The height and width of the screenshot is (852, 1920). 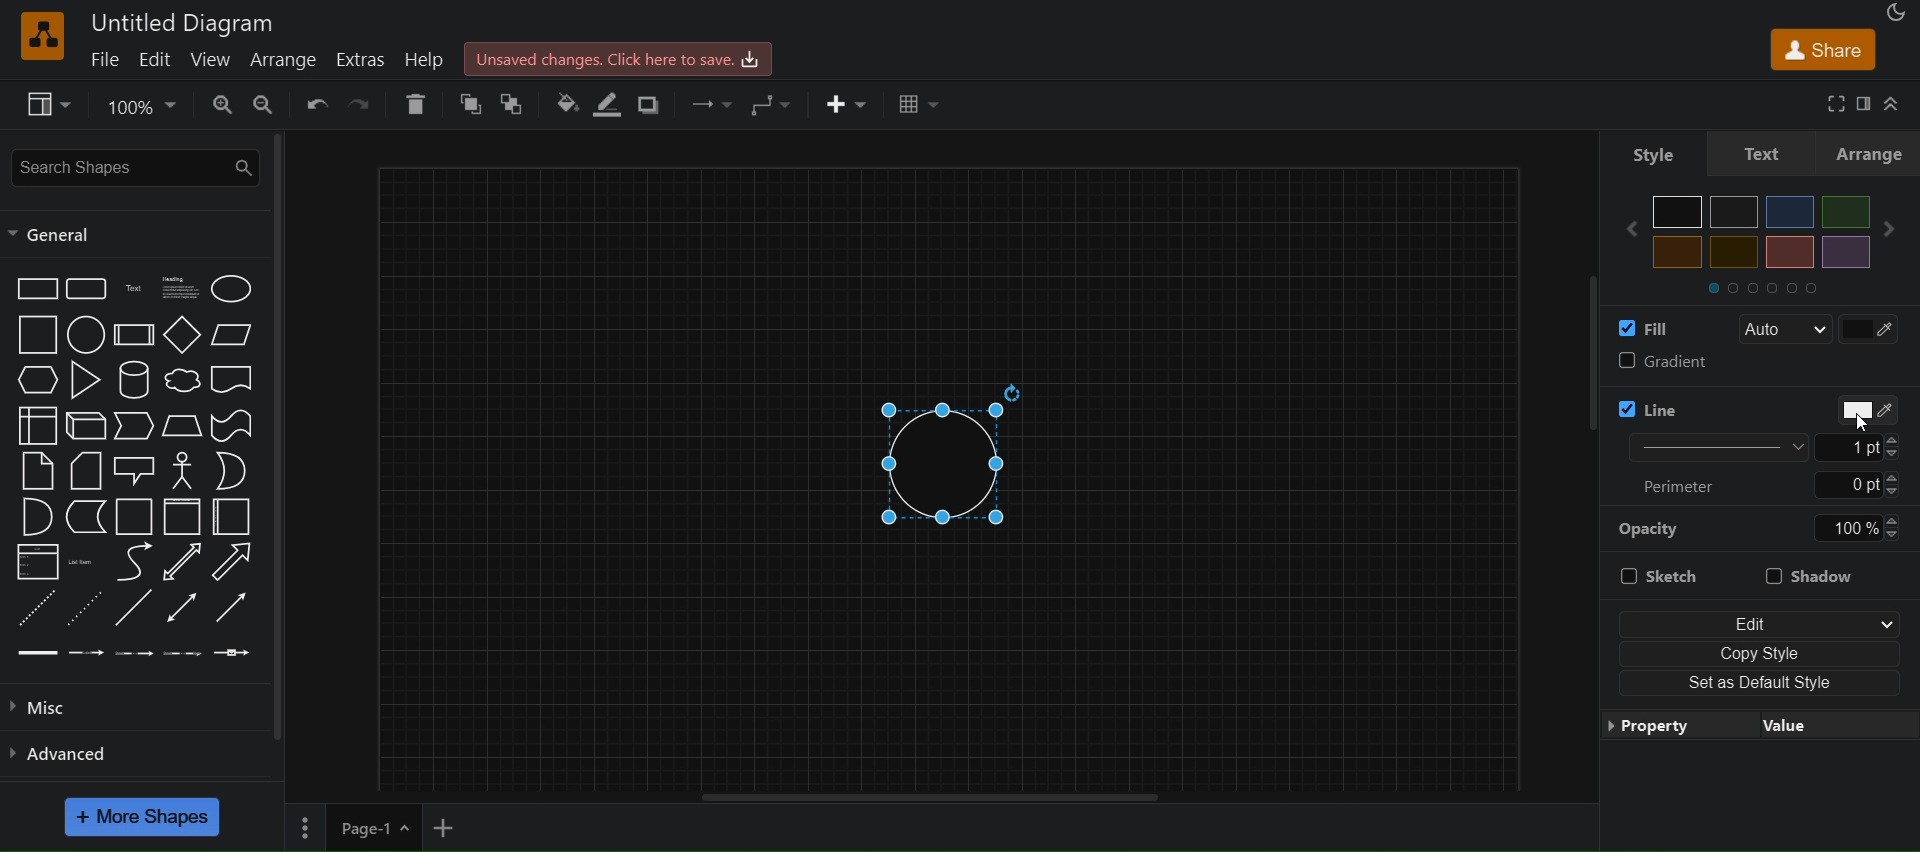 I want to click on cursor, so click(x=1861, y=425).